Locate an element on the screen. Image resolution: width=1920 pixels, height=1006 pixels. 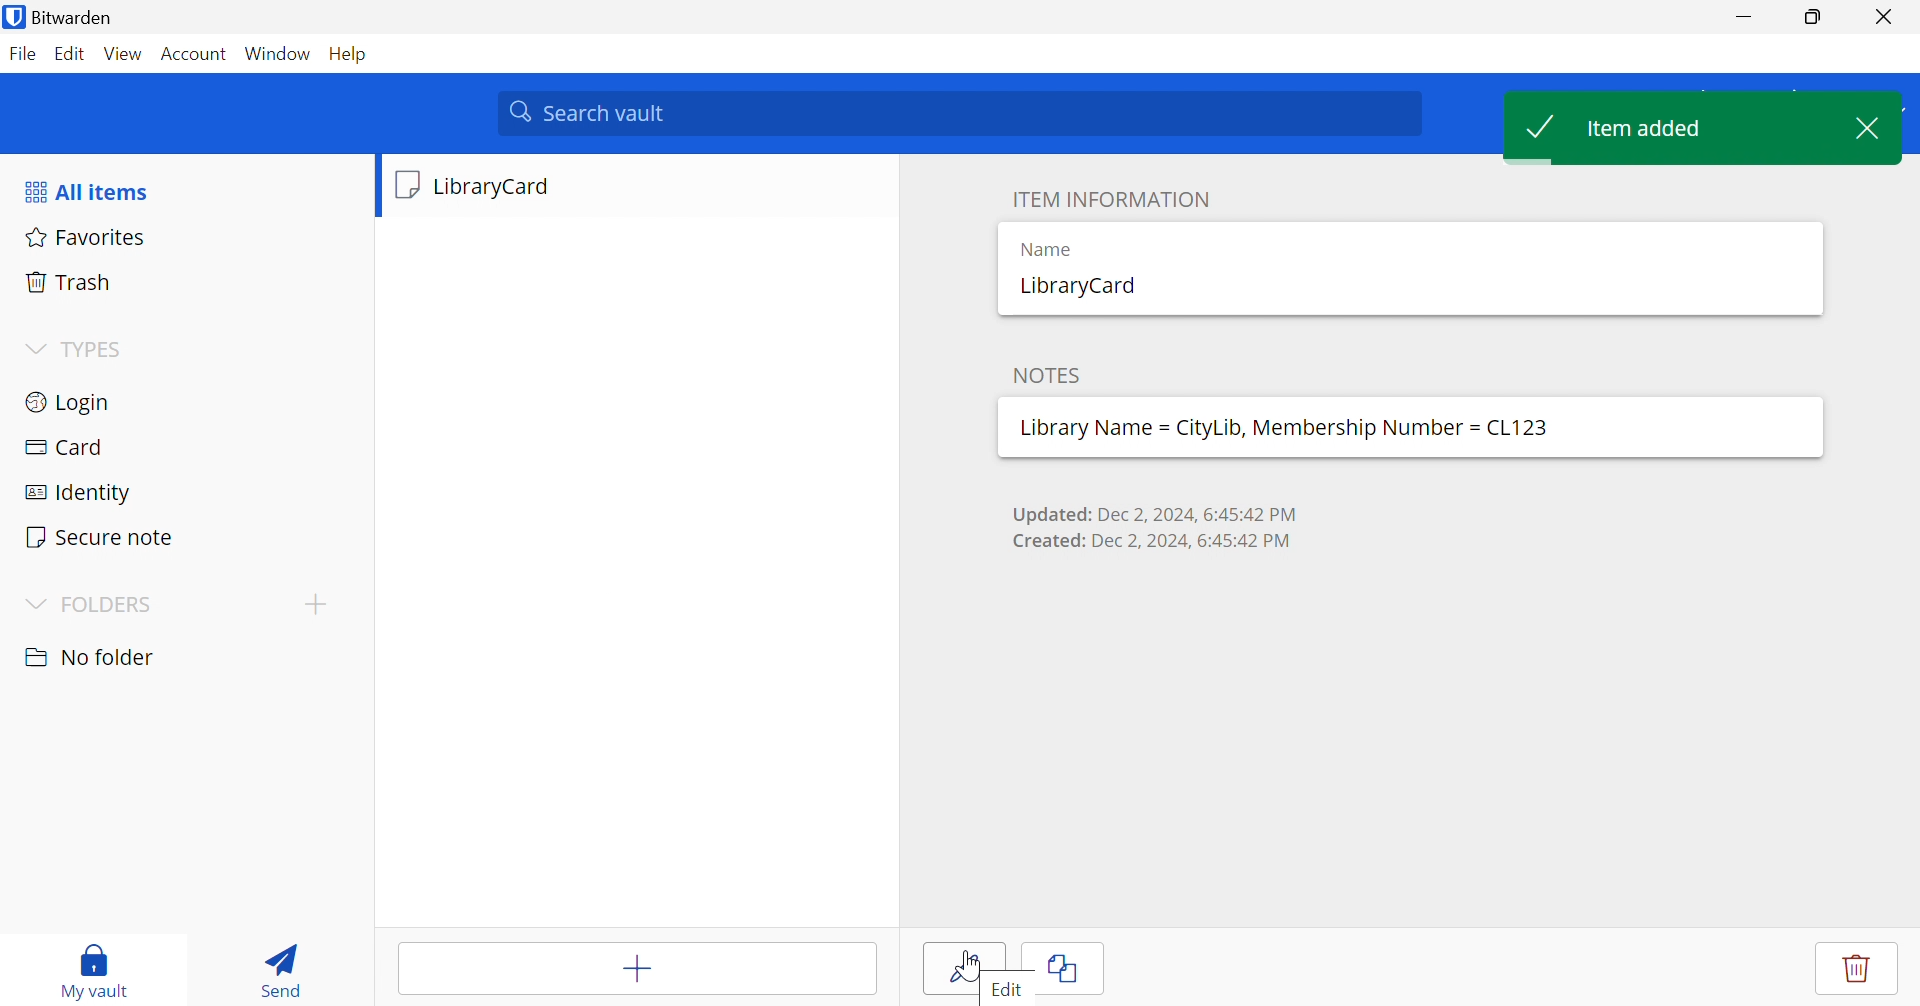
help is located at coordinates (351, 53).